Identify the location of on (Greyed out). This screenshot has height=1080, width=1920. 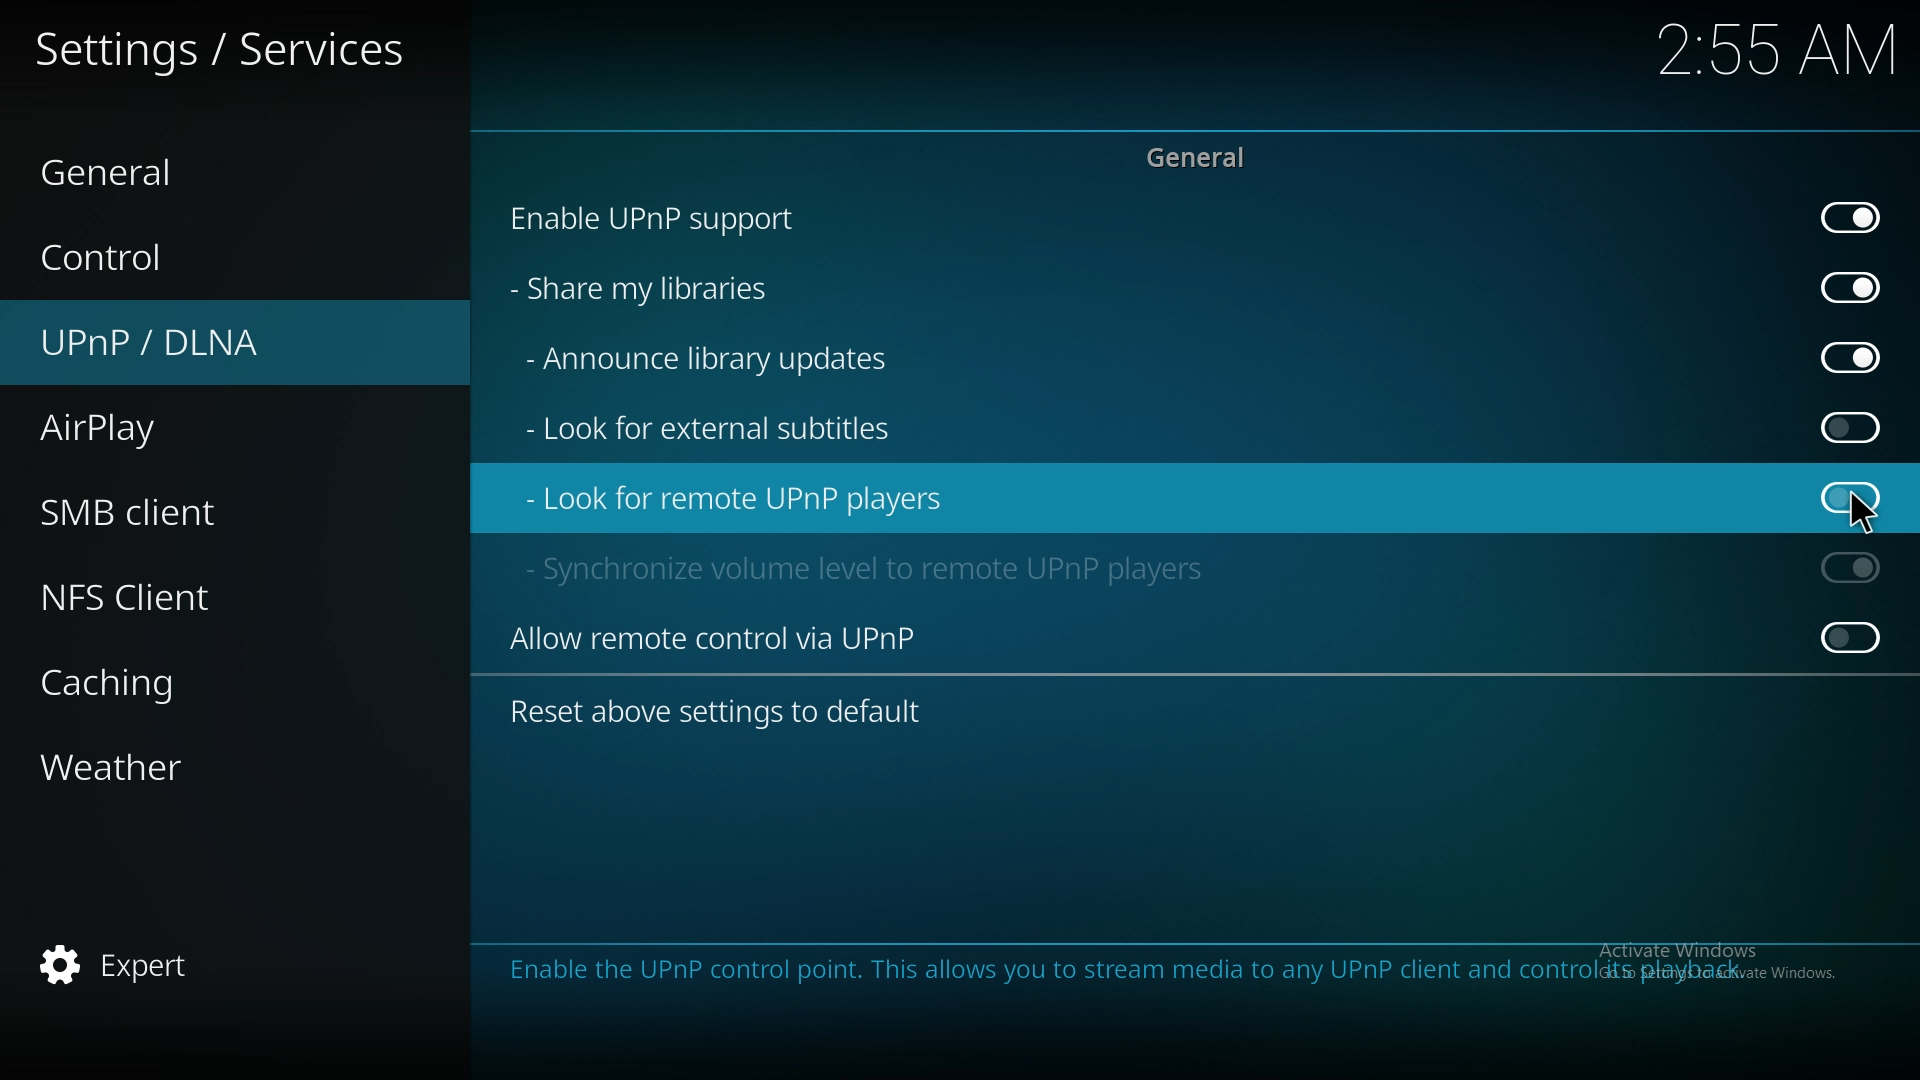
(1858, 358).